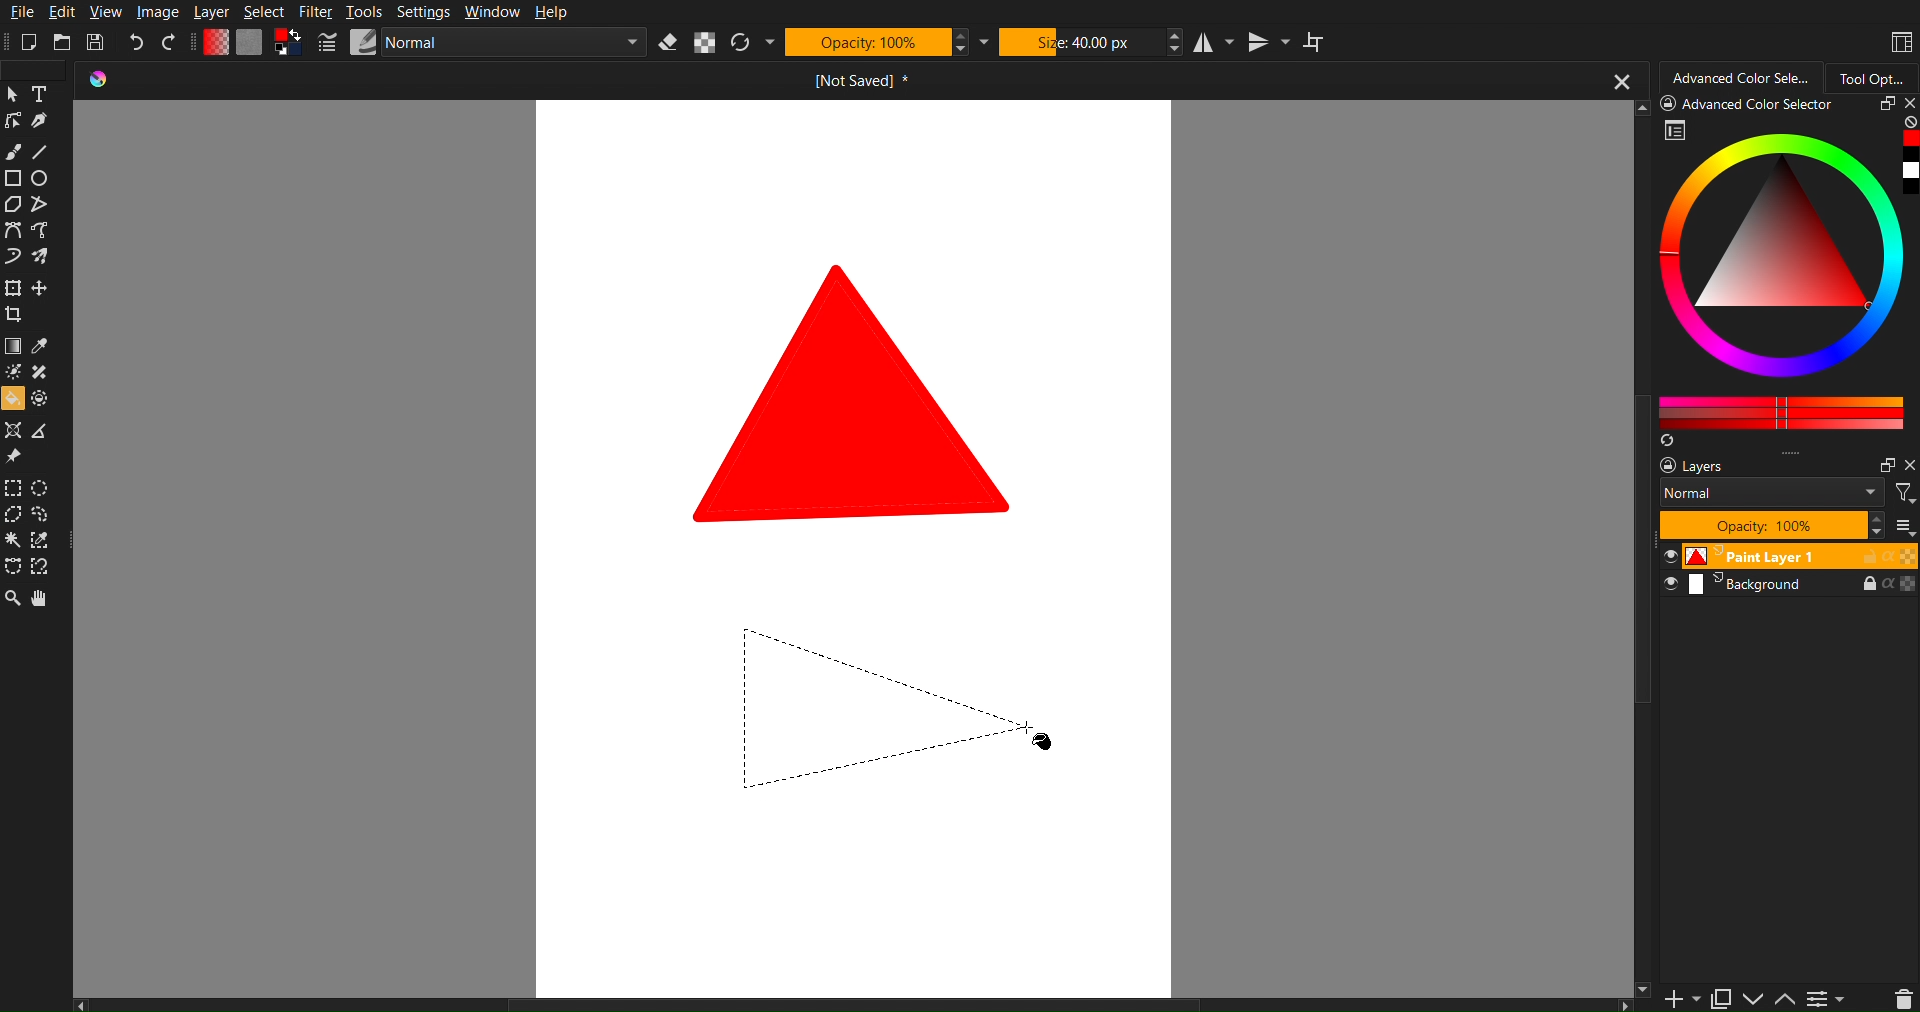  What do you see at coordinates (41, 257) in the screenshot?
I see `Free shape` at bounding box center [41, 257].